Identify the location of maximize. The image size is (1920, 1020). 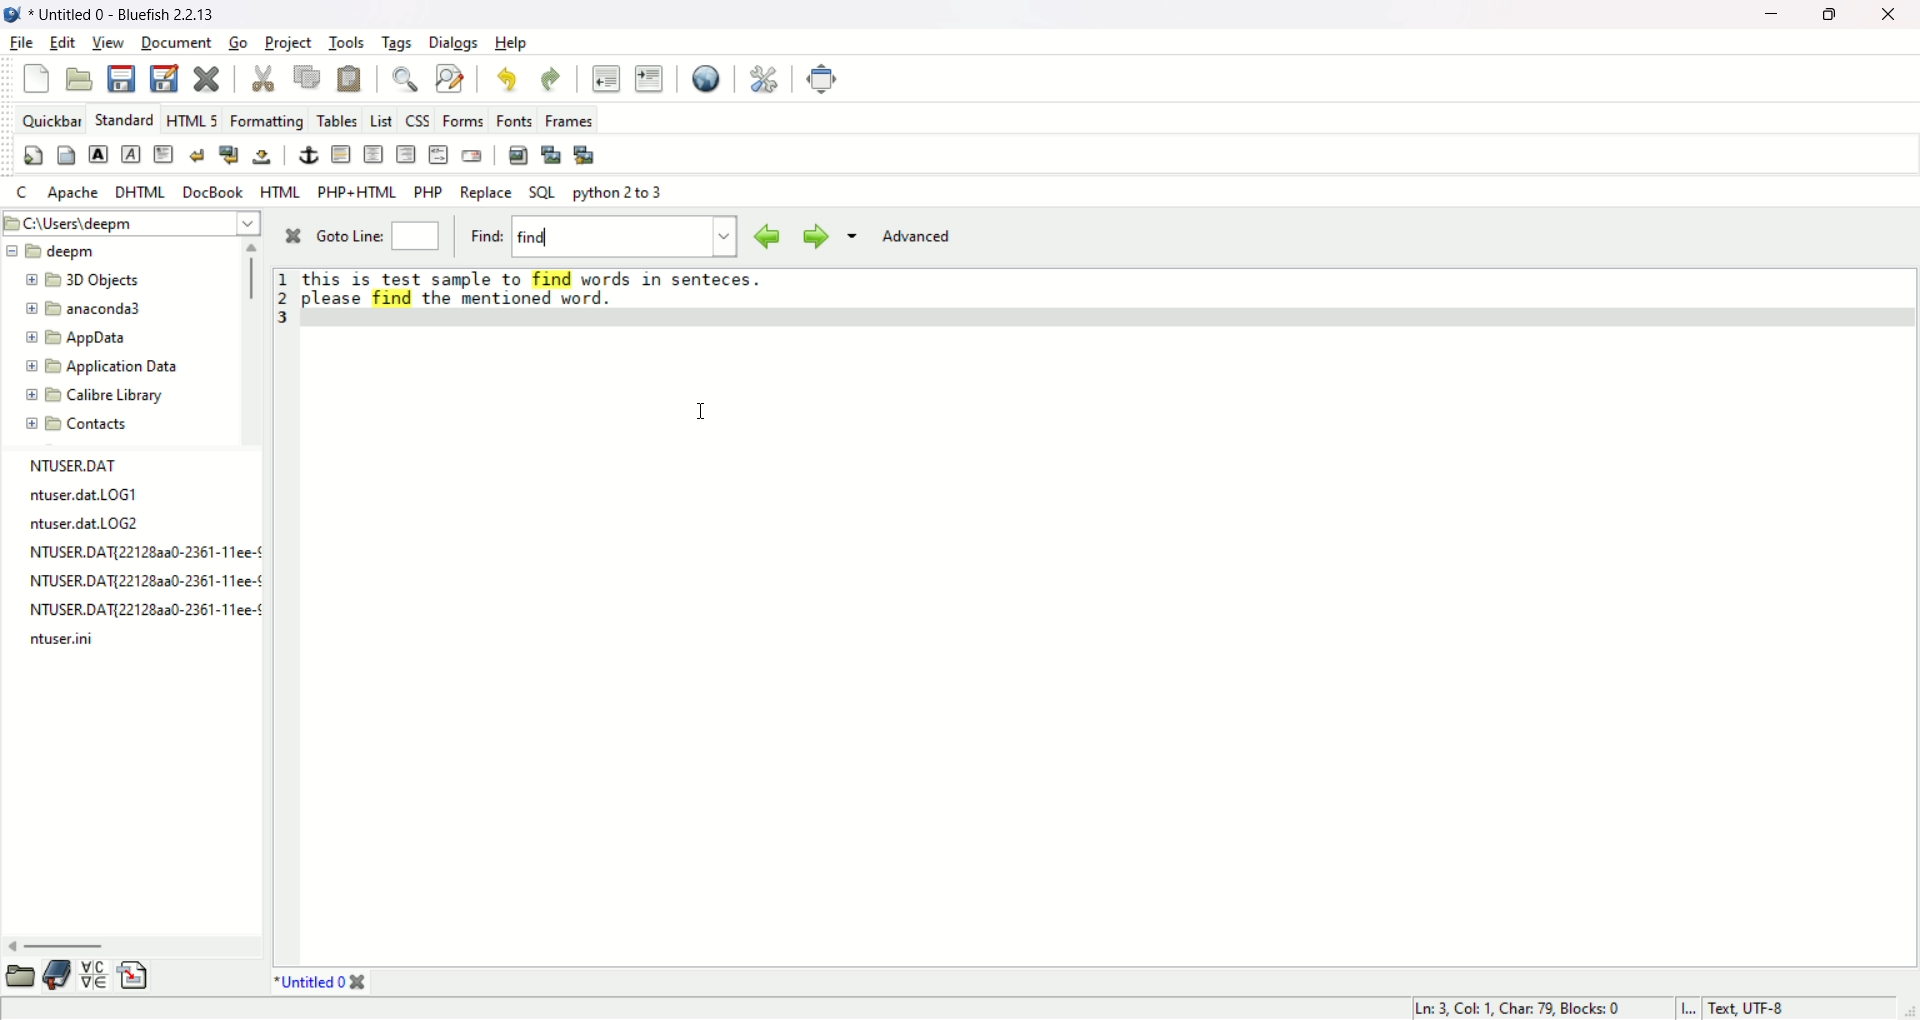
(1831, 17).